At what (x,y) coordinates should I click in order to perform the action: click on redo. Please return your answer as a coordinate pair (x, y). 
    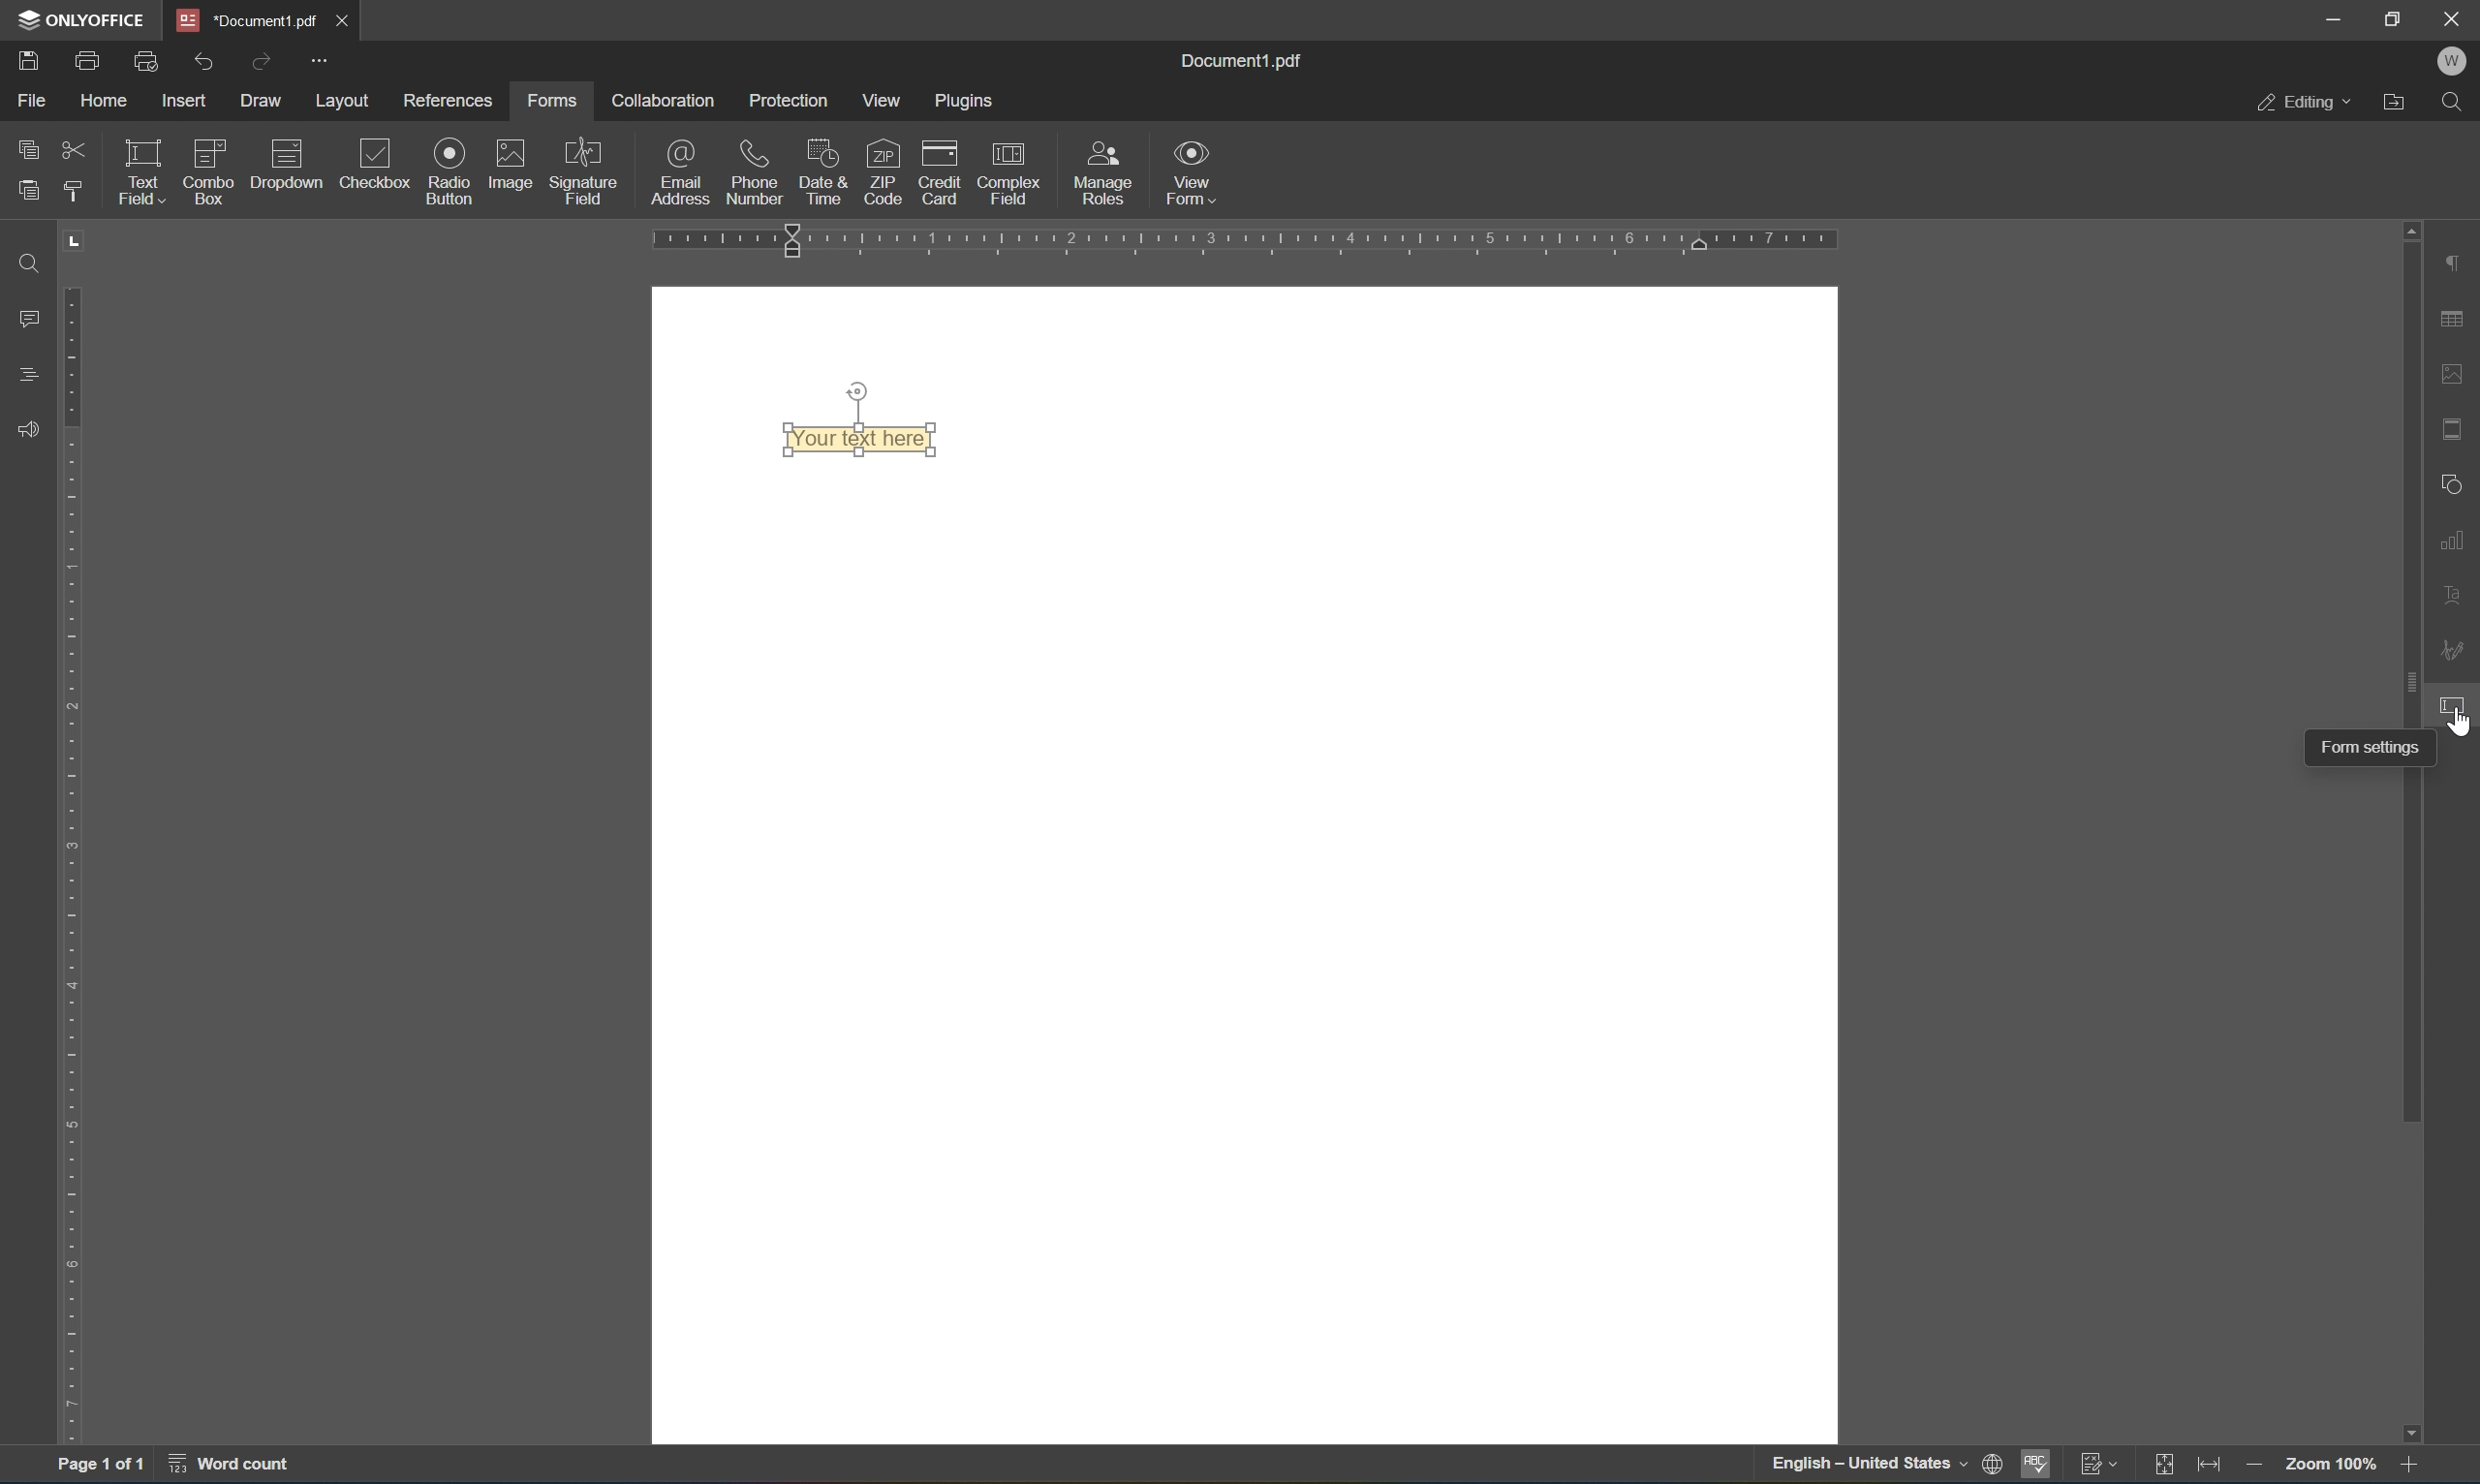
    Looking at the image, I should click on (258, 63).